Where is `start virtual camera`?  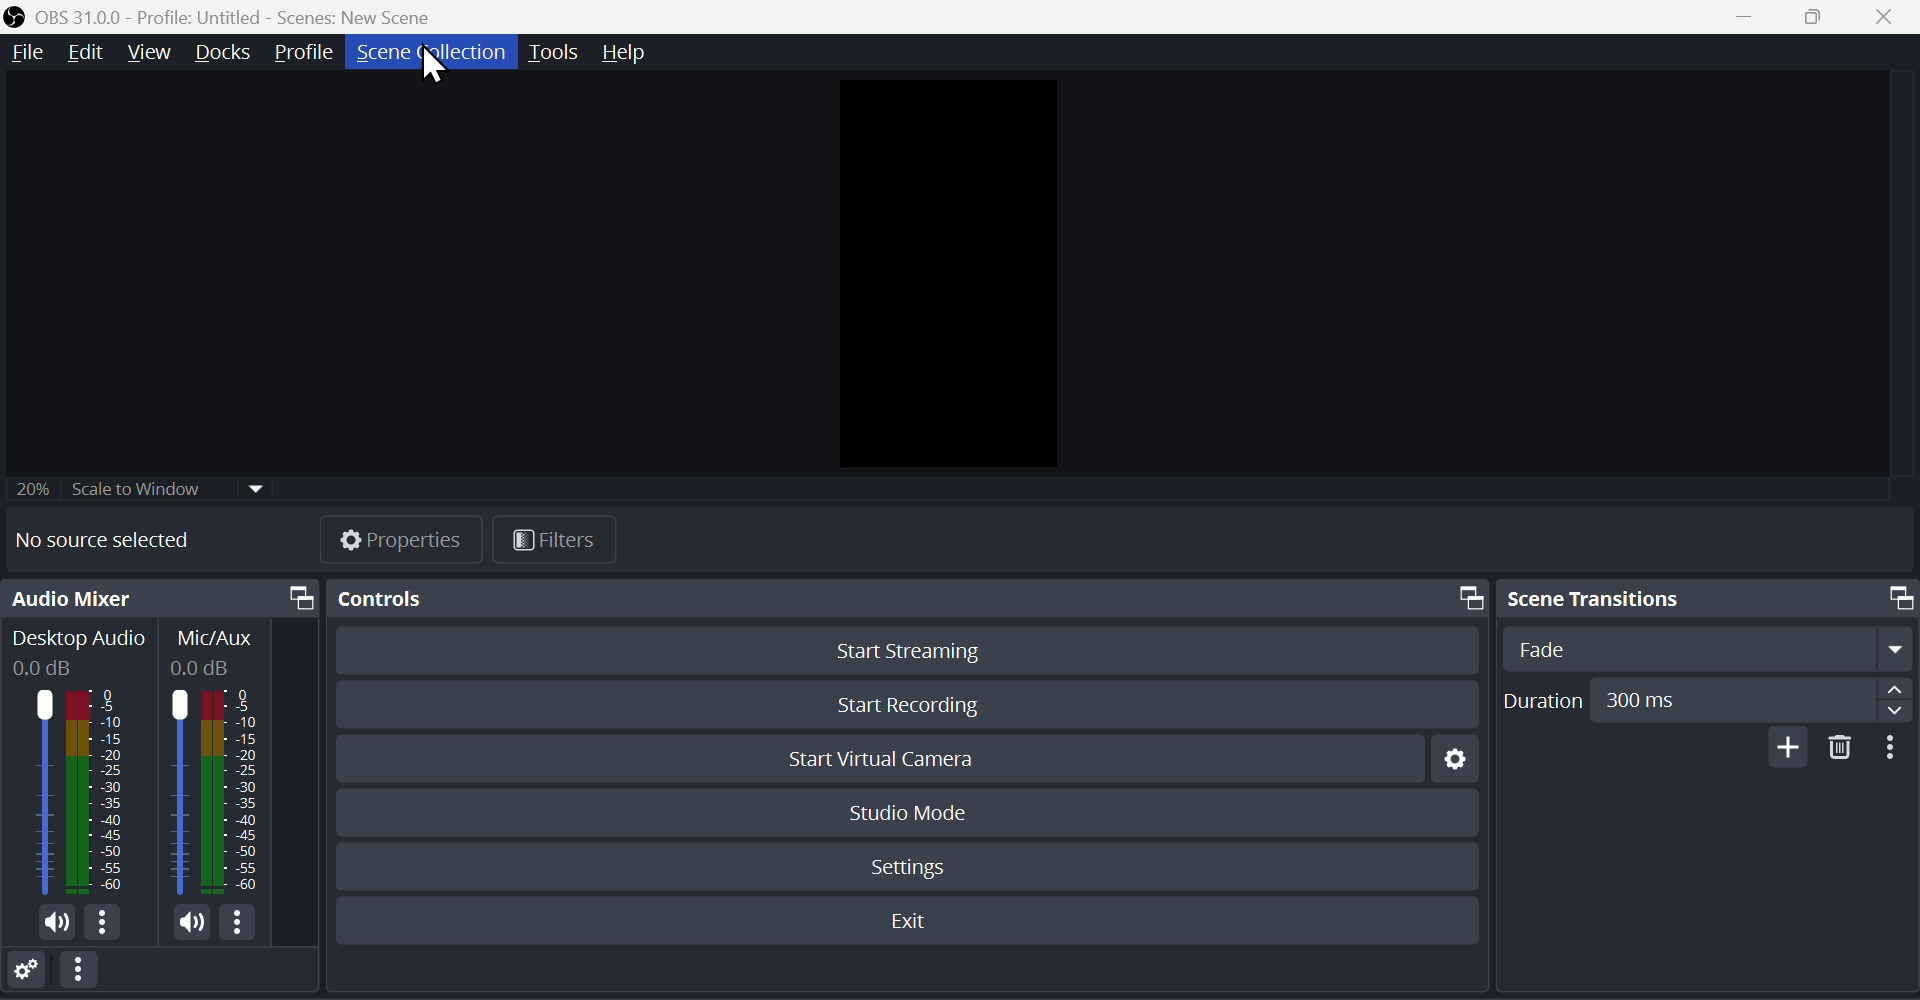 start virtual camera is located at coordinates (898, 761).